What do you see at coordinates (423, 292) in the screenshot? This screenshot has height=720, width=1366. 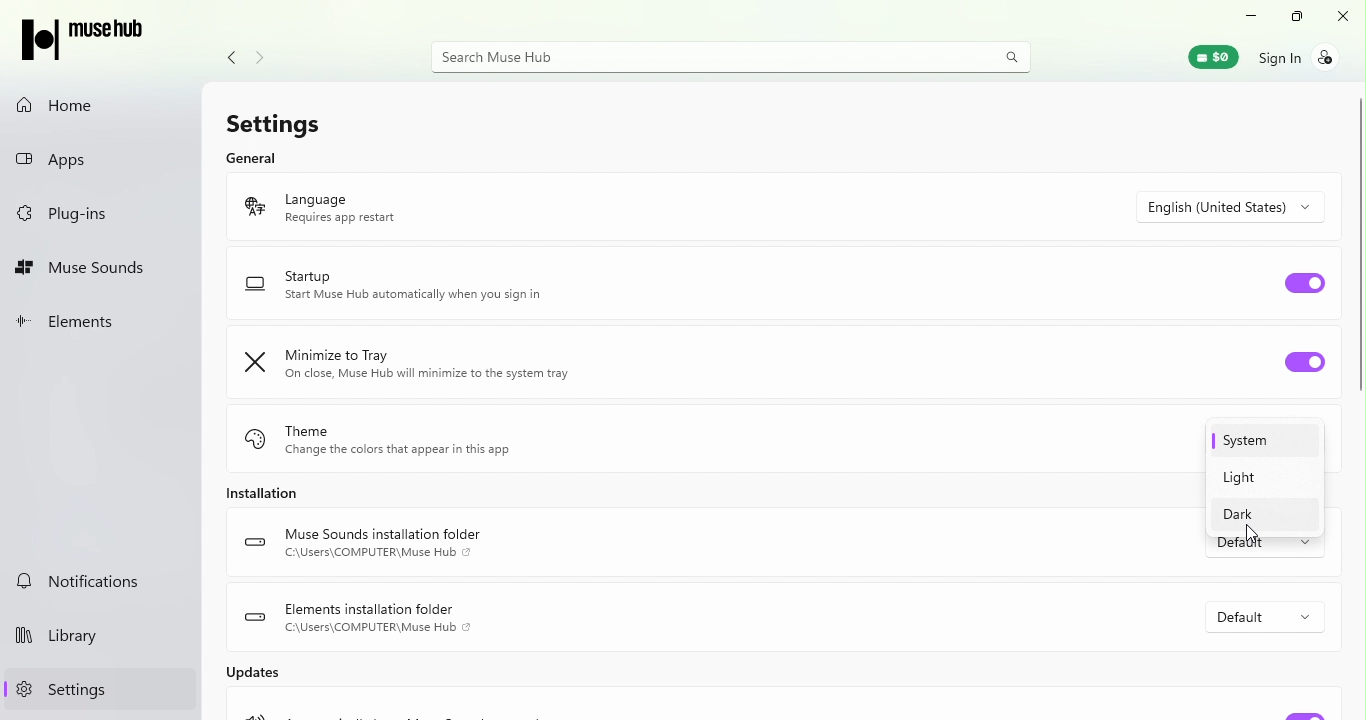 I see `Startup` at bounding box center [423, 292].